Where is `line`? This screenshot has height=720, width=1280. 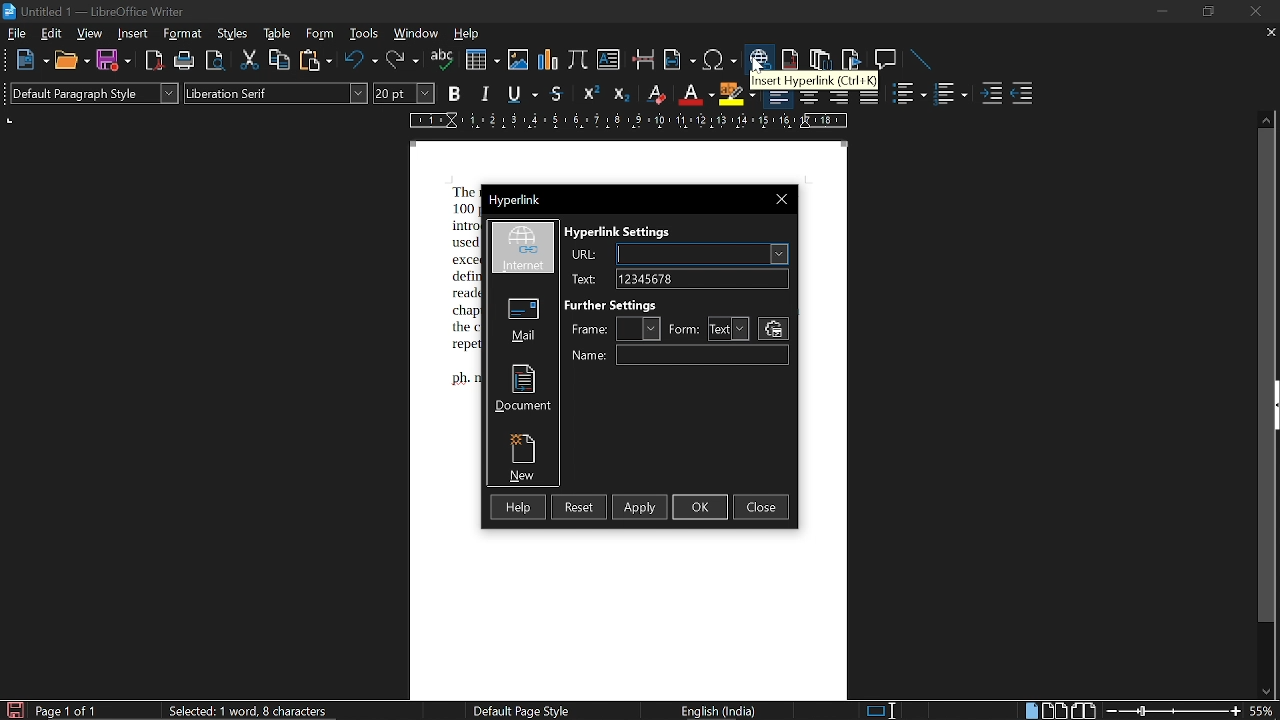 line is located at coordinates (920, 59).